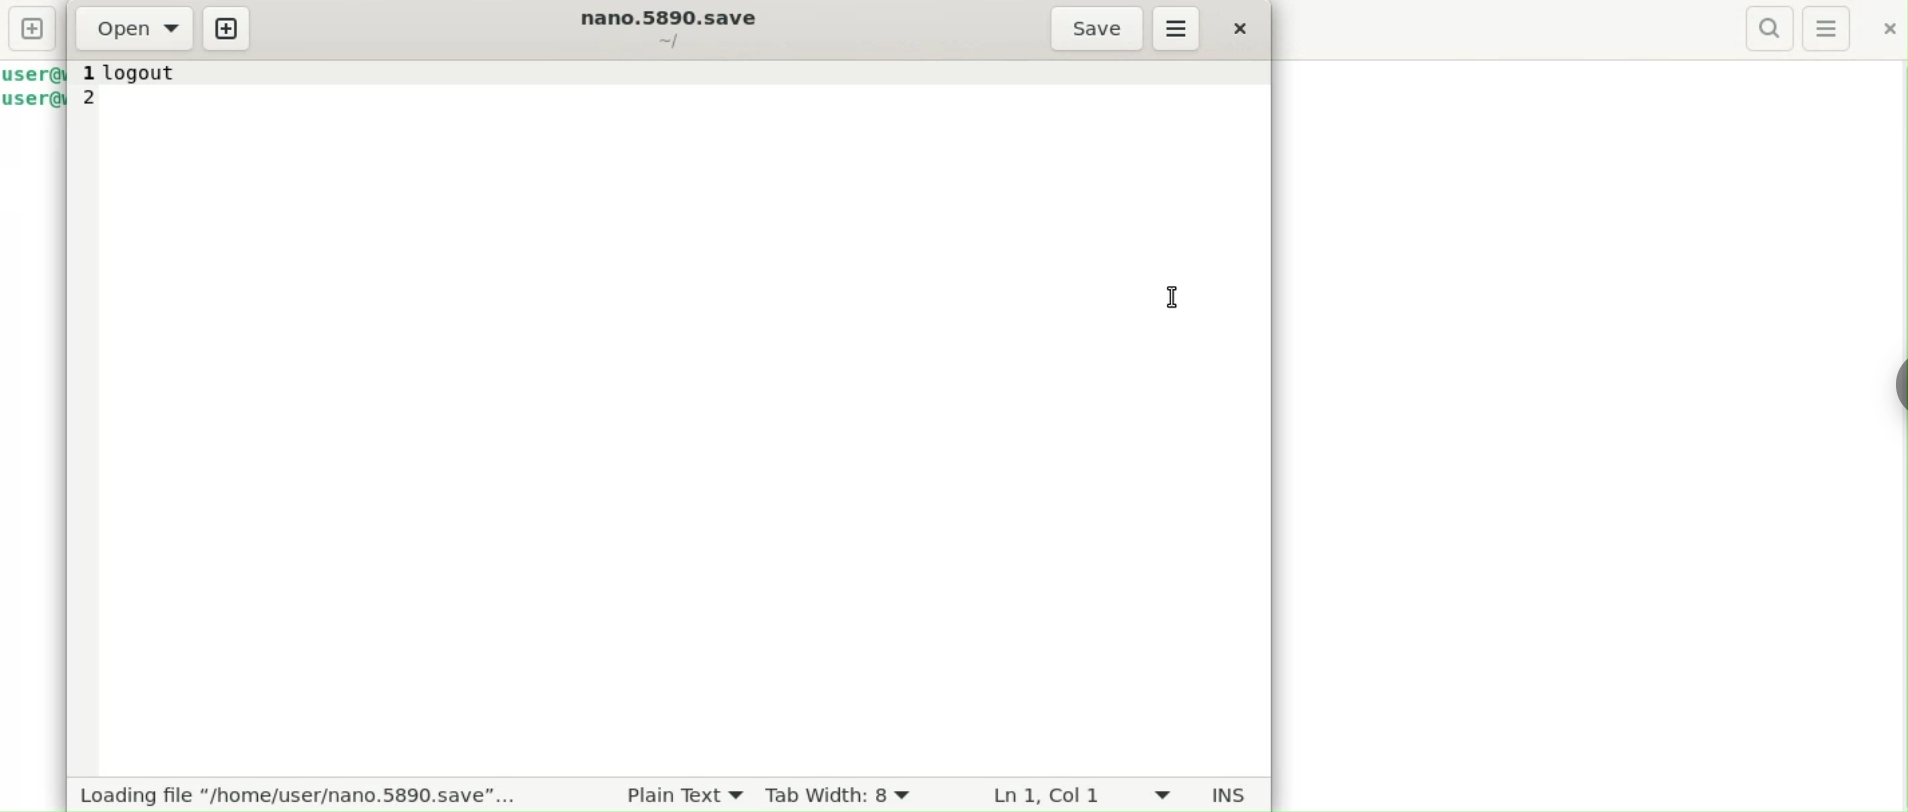  Describe the element at coordinates (33, 28) in the screenshot. I see `new tab` at that location.